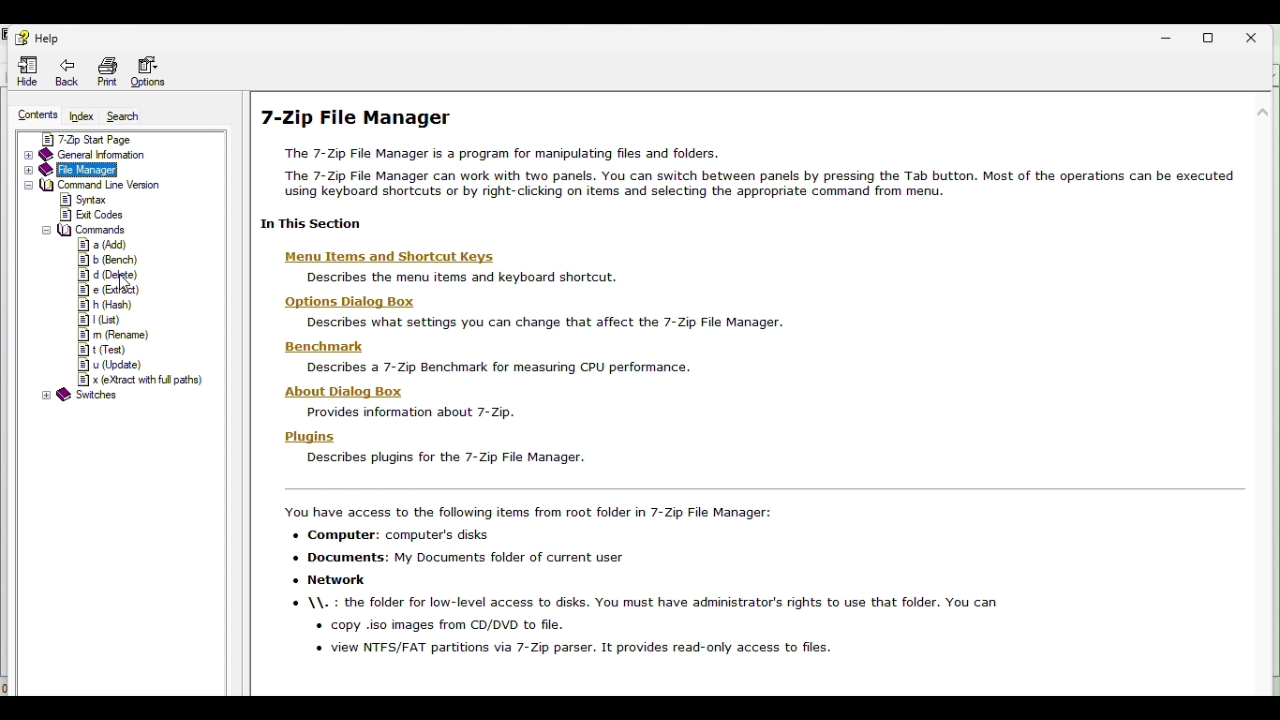 The width and height of the screenshot is (1280, 720). Describe the element at coordinates (91, 186) in the screenshot. I see `command line` at that location.